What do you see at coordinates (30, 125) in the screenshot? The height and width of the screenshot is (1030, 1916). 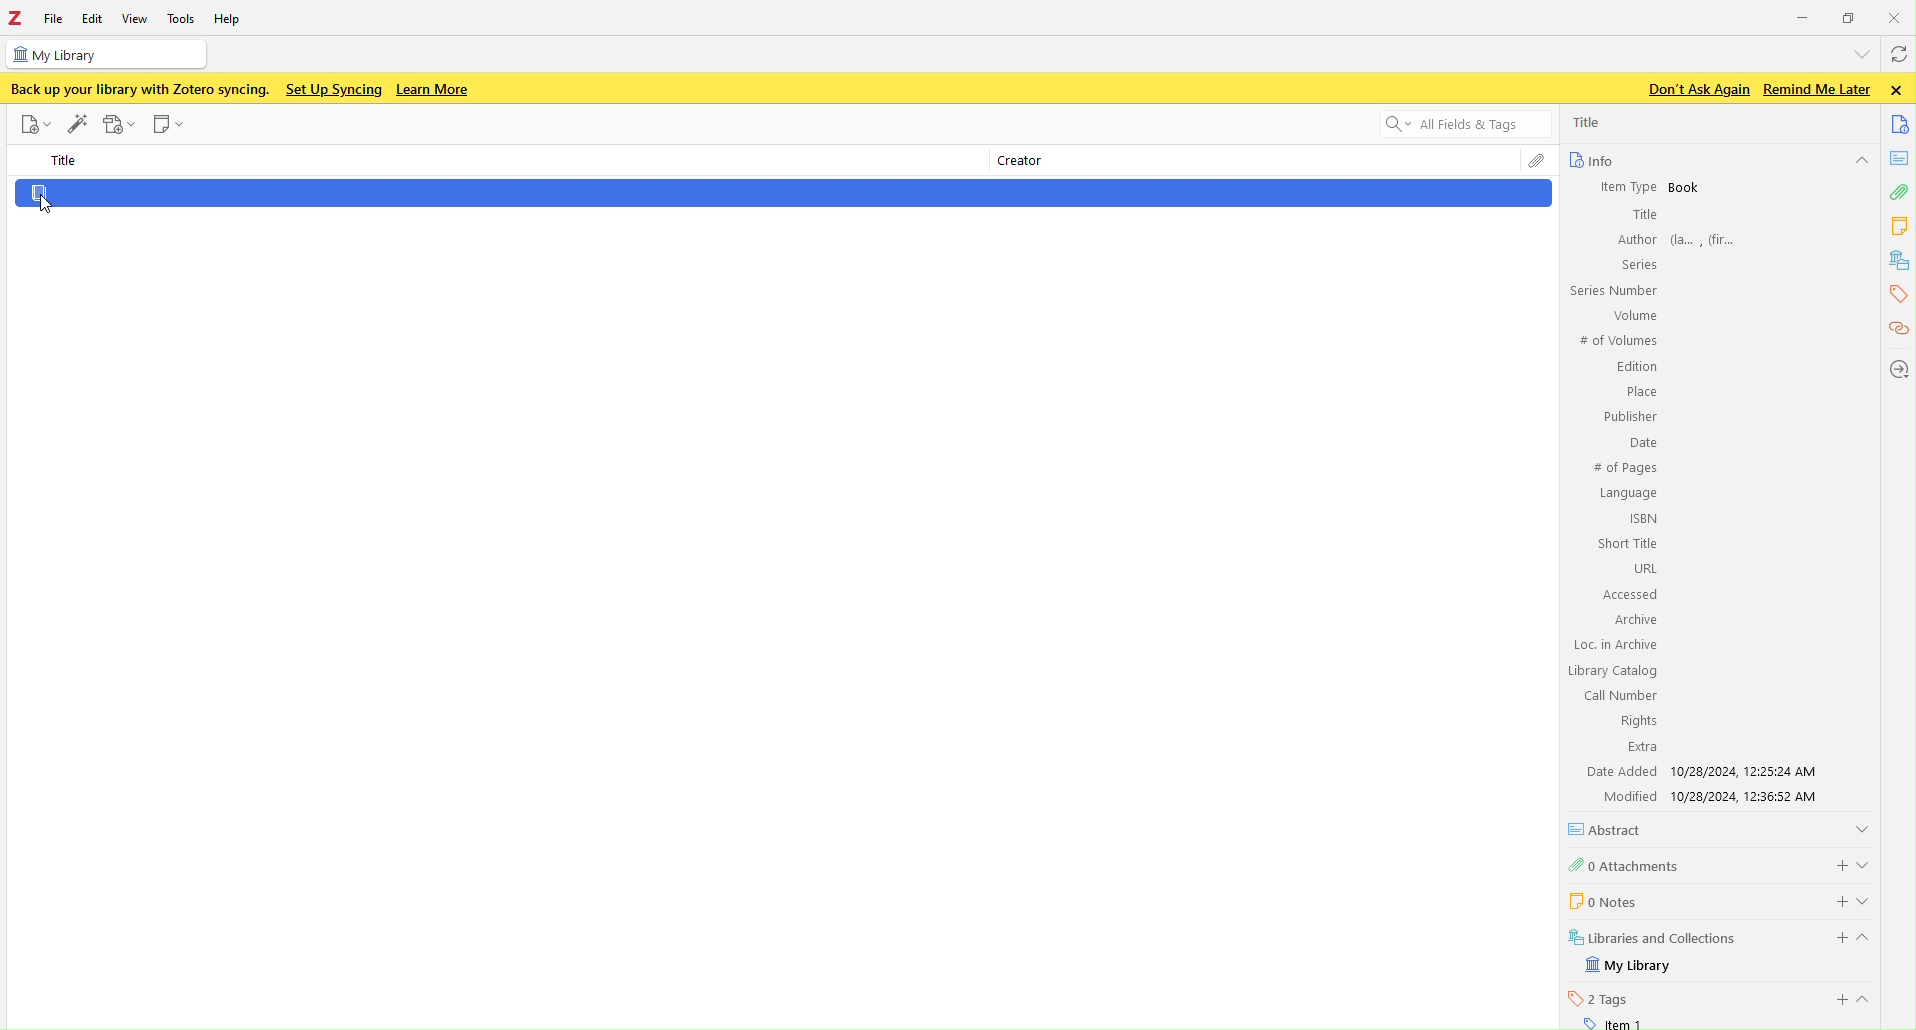 I see `new item` at bounding box center [30, 125].